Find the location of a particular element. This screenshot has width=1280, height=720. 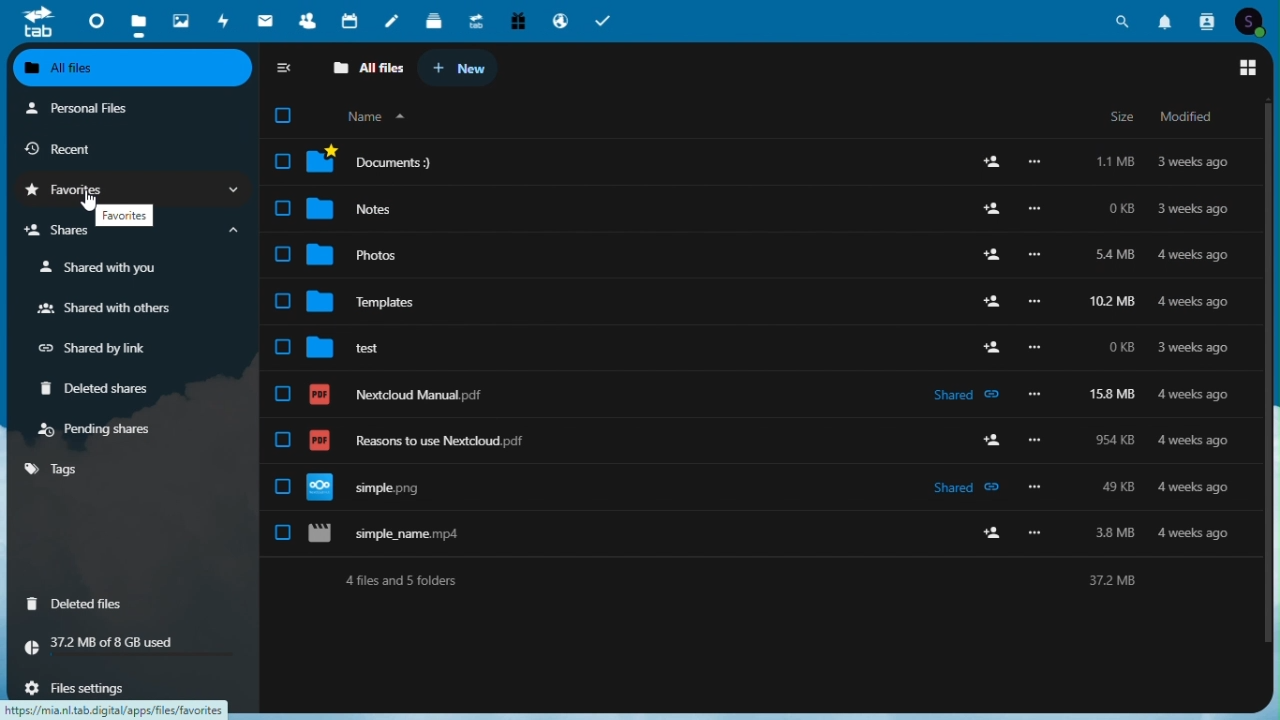

Pending shares is located at coordinates (96, 429).